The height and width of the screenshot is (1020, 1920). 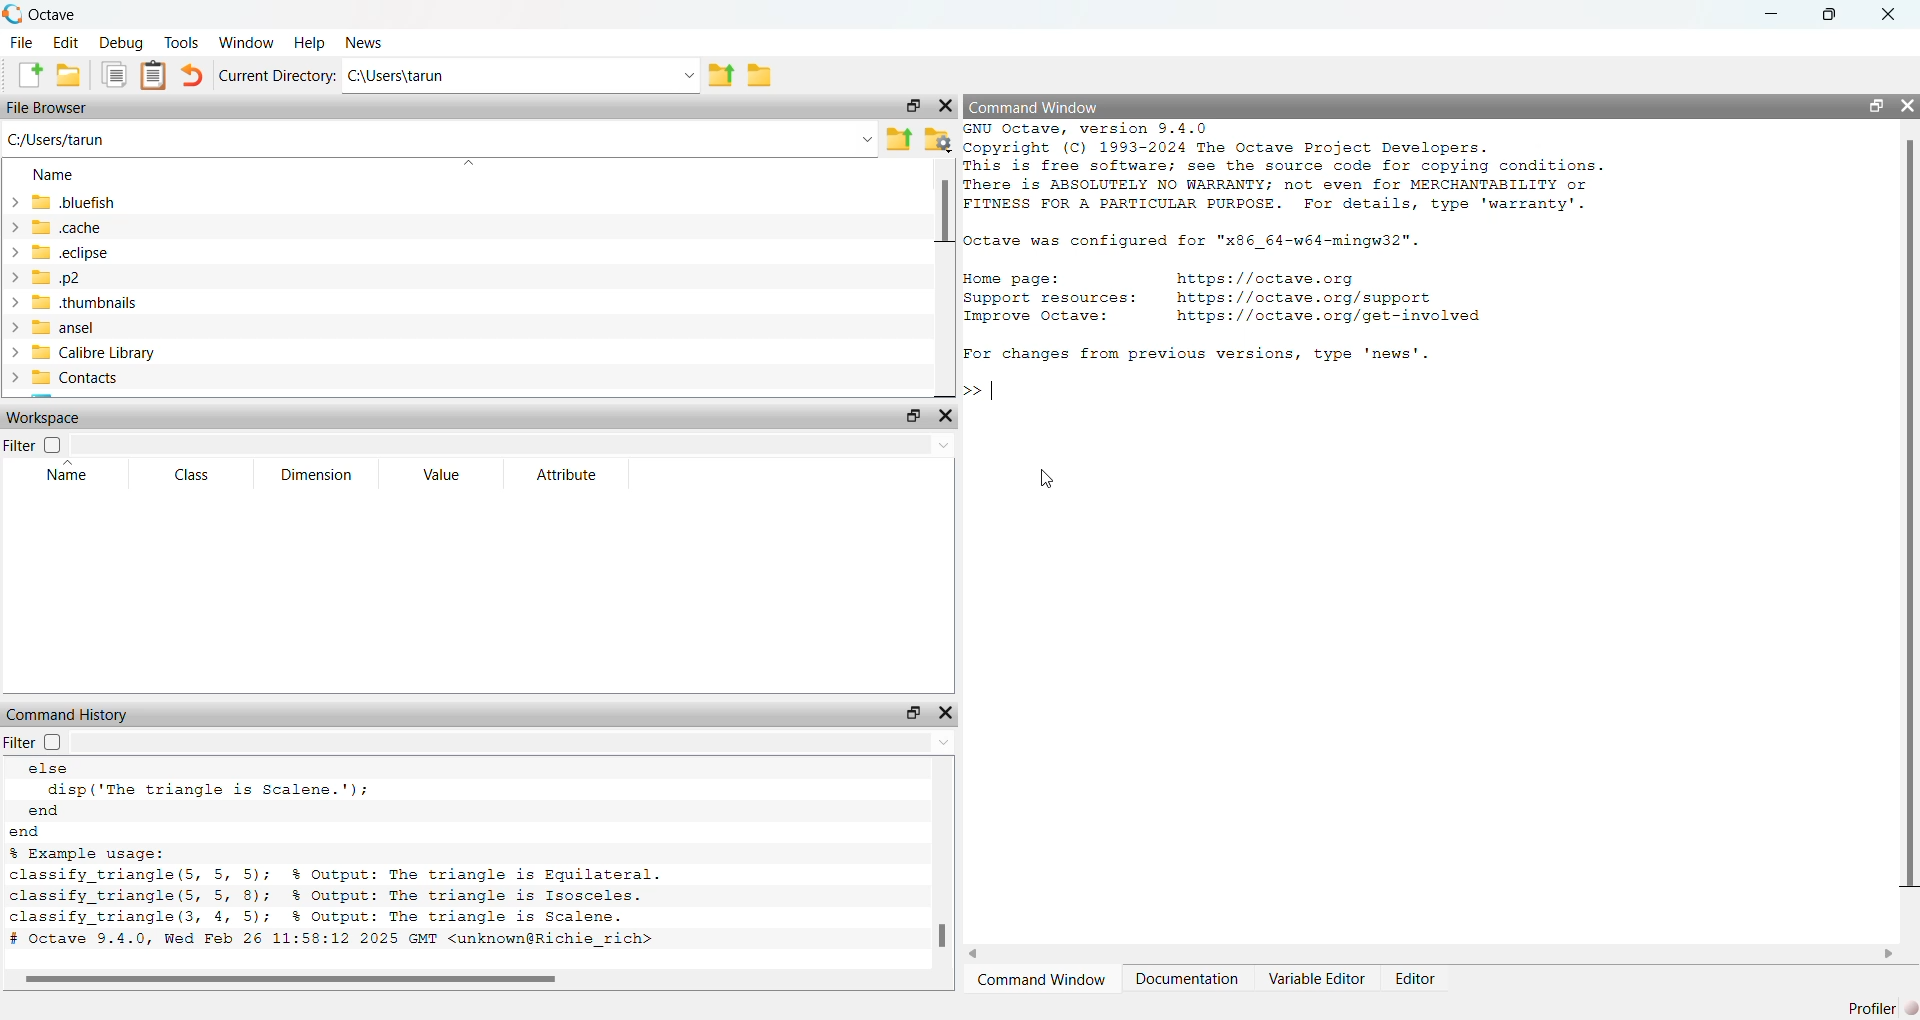 What do you see at coordinates (54, 173) in the screenshot?
I see `Name` at bounding box center [54, 173].